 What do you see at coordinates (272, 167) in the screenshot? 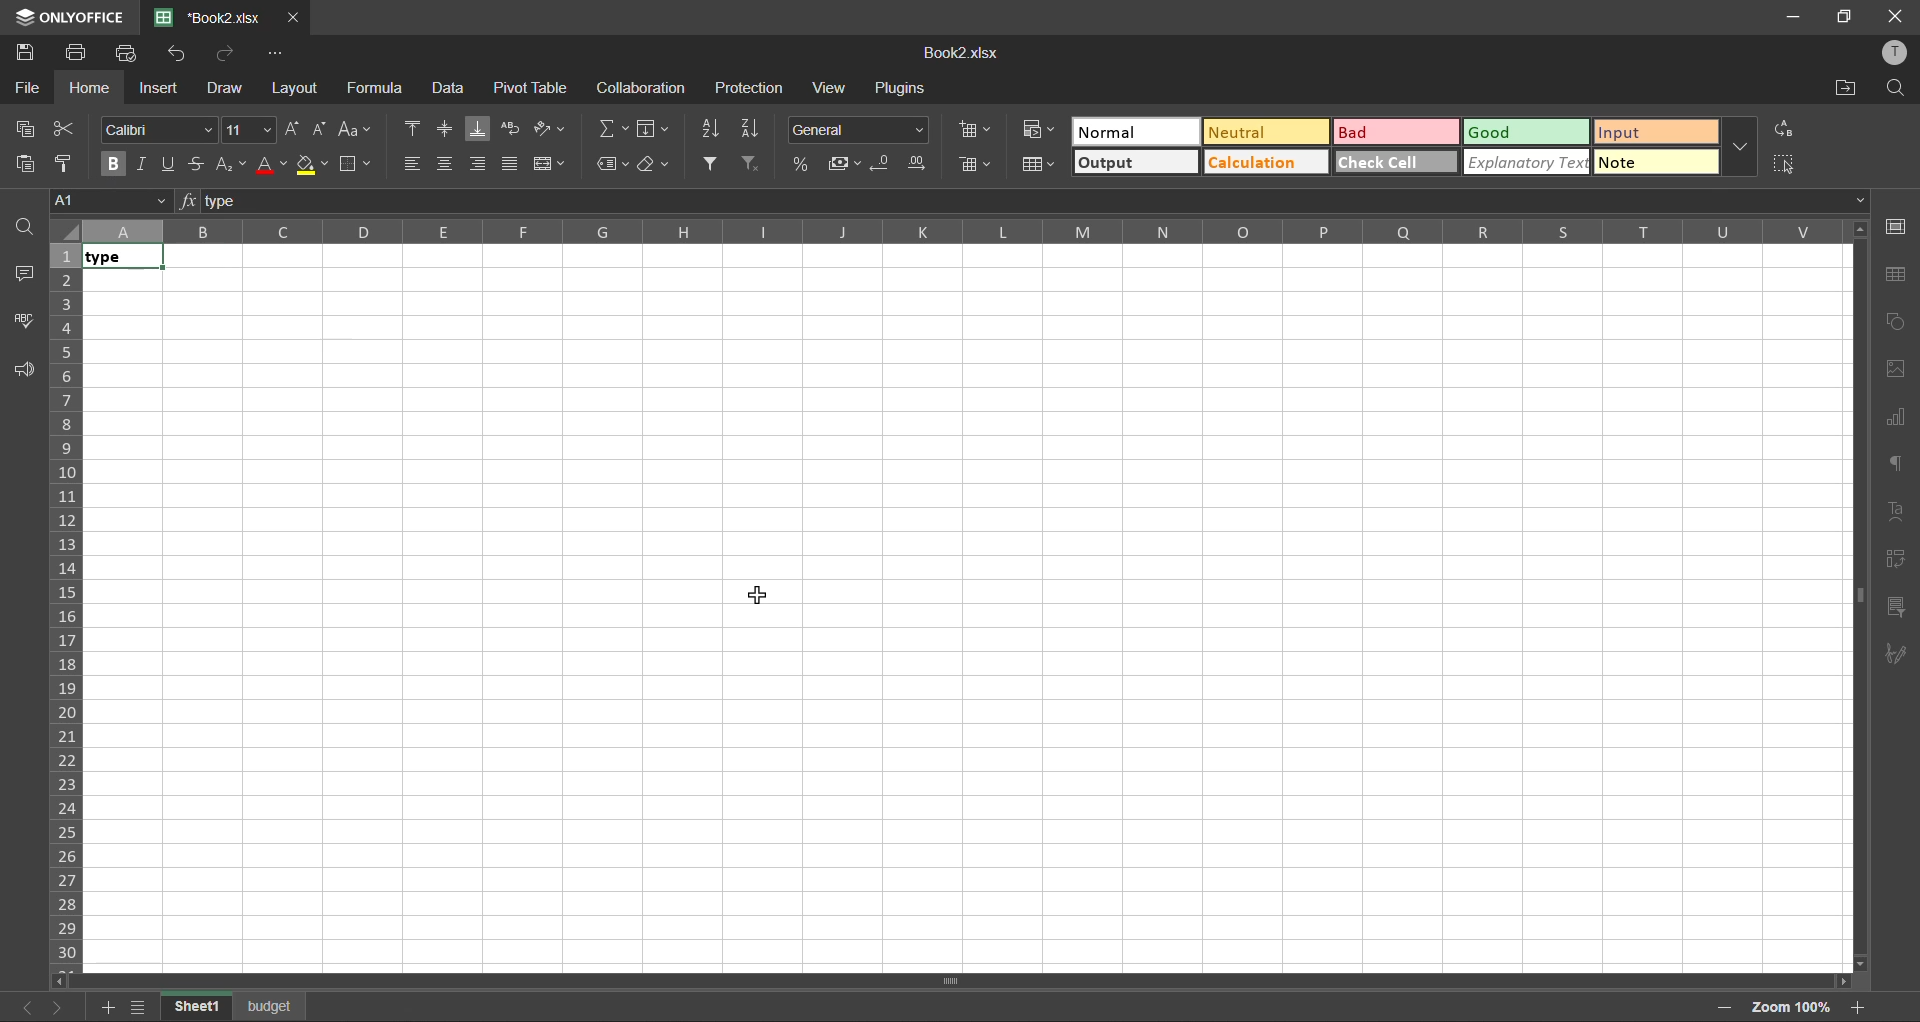
I see `font color` at bounding box center [272, 167].